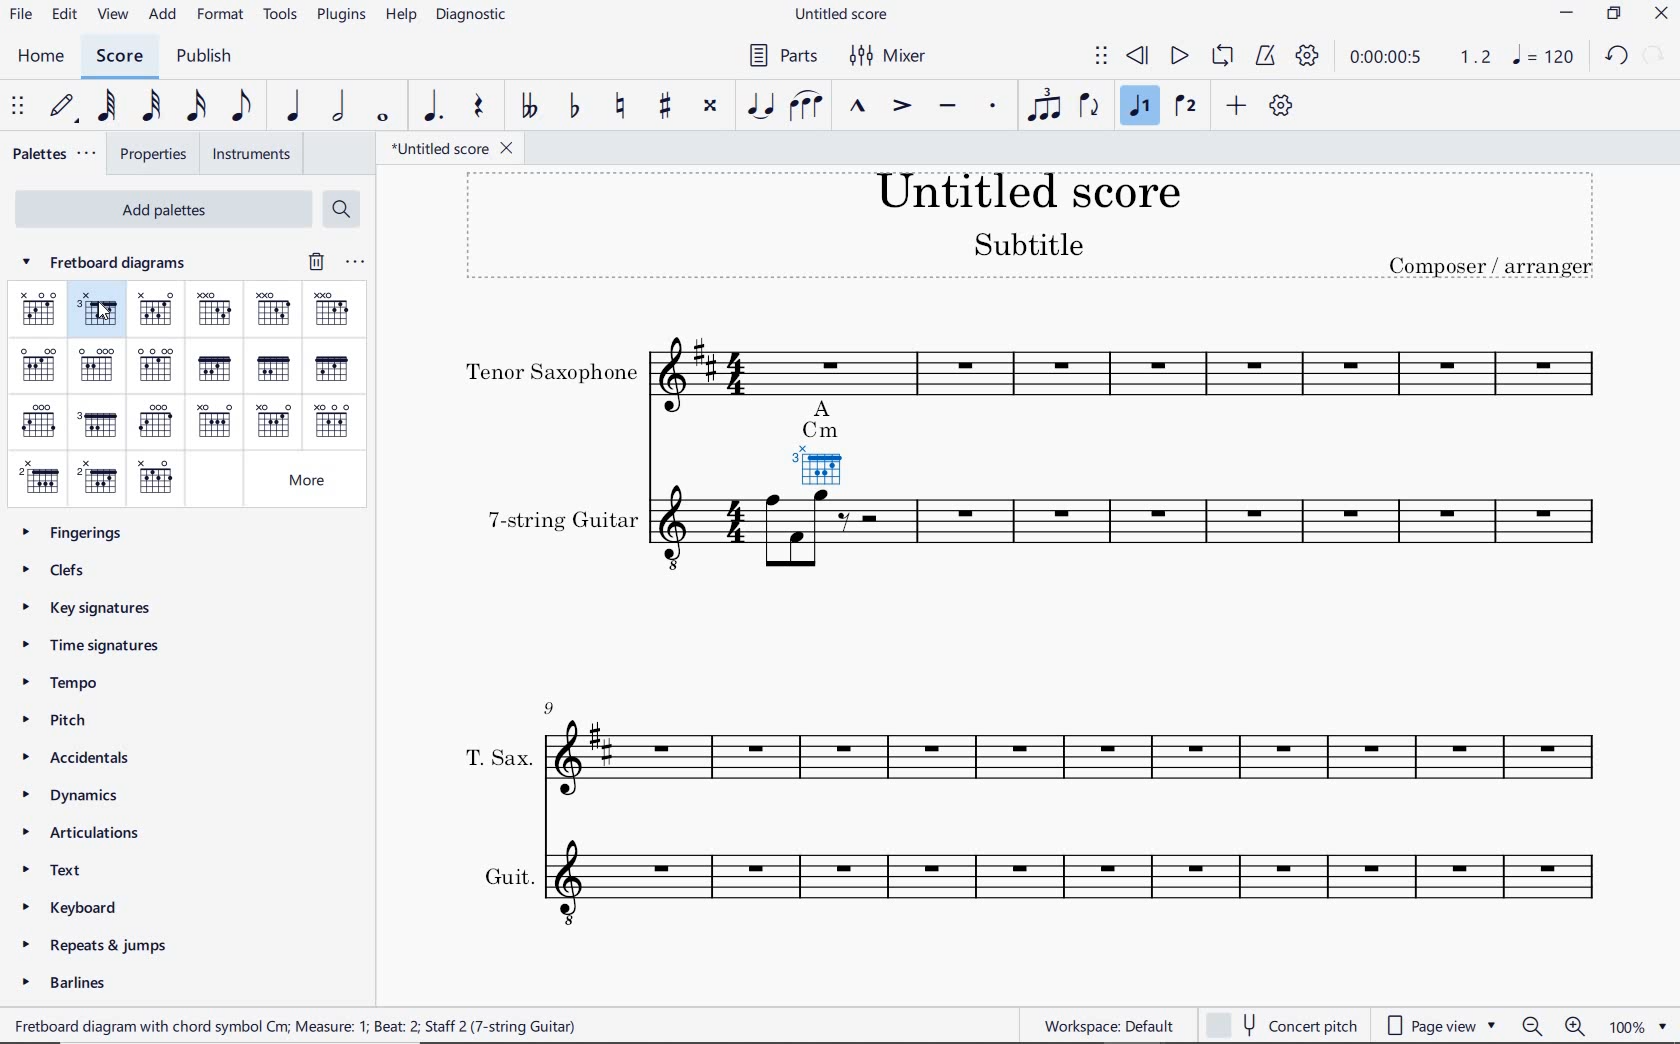 The image size is (1680, 1044). I want to click on A7, so click(333, 422).